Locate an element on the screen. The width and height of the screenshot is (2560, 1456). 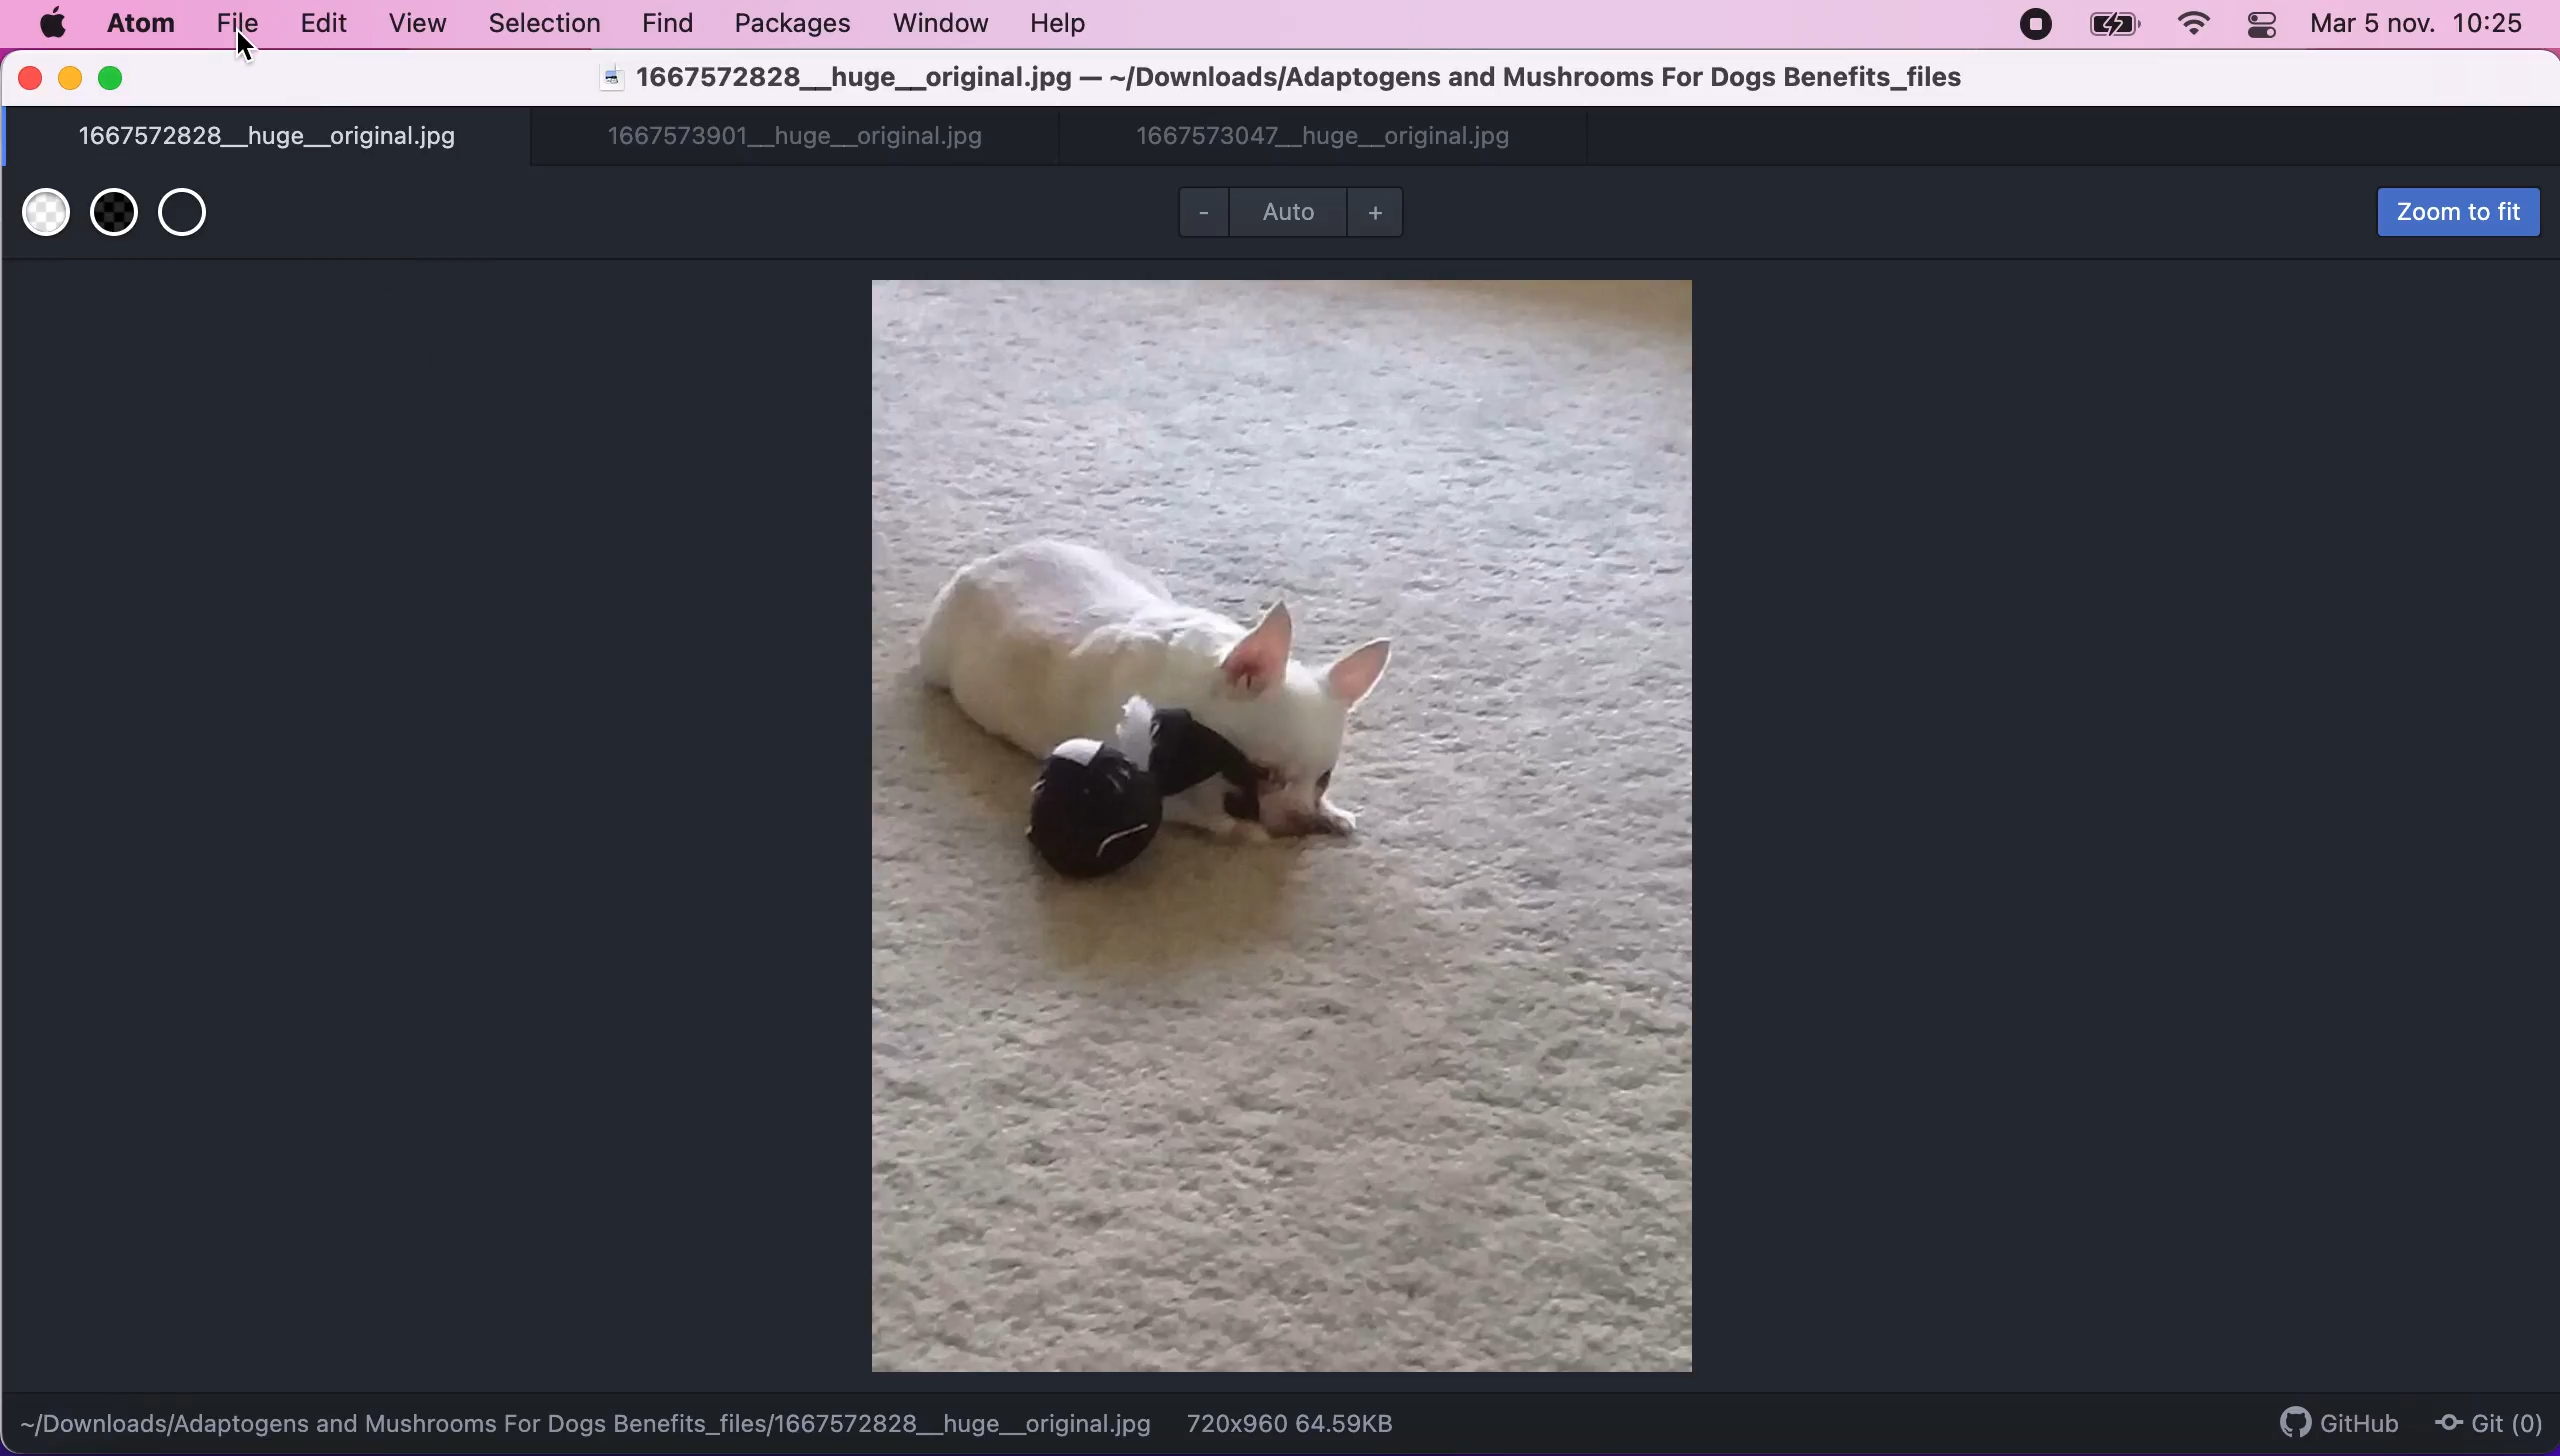
close is located at coordinates (30, 80).